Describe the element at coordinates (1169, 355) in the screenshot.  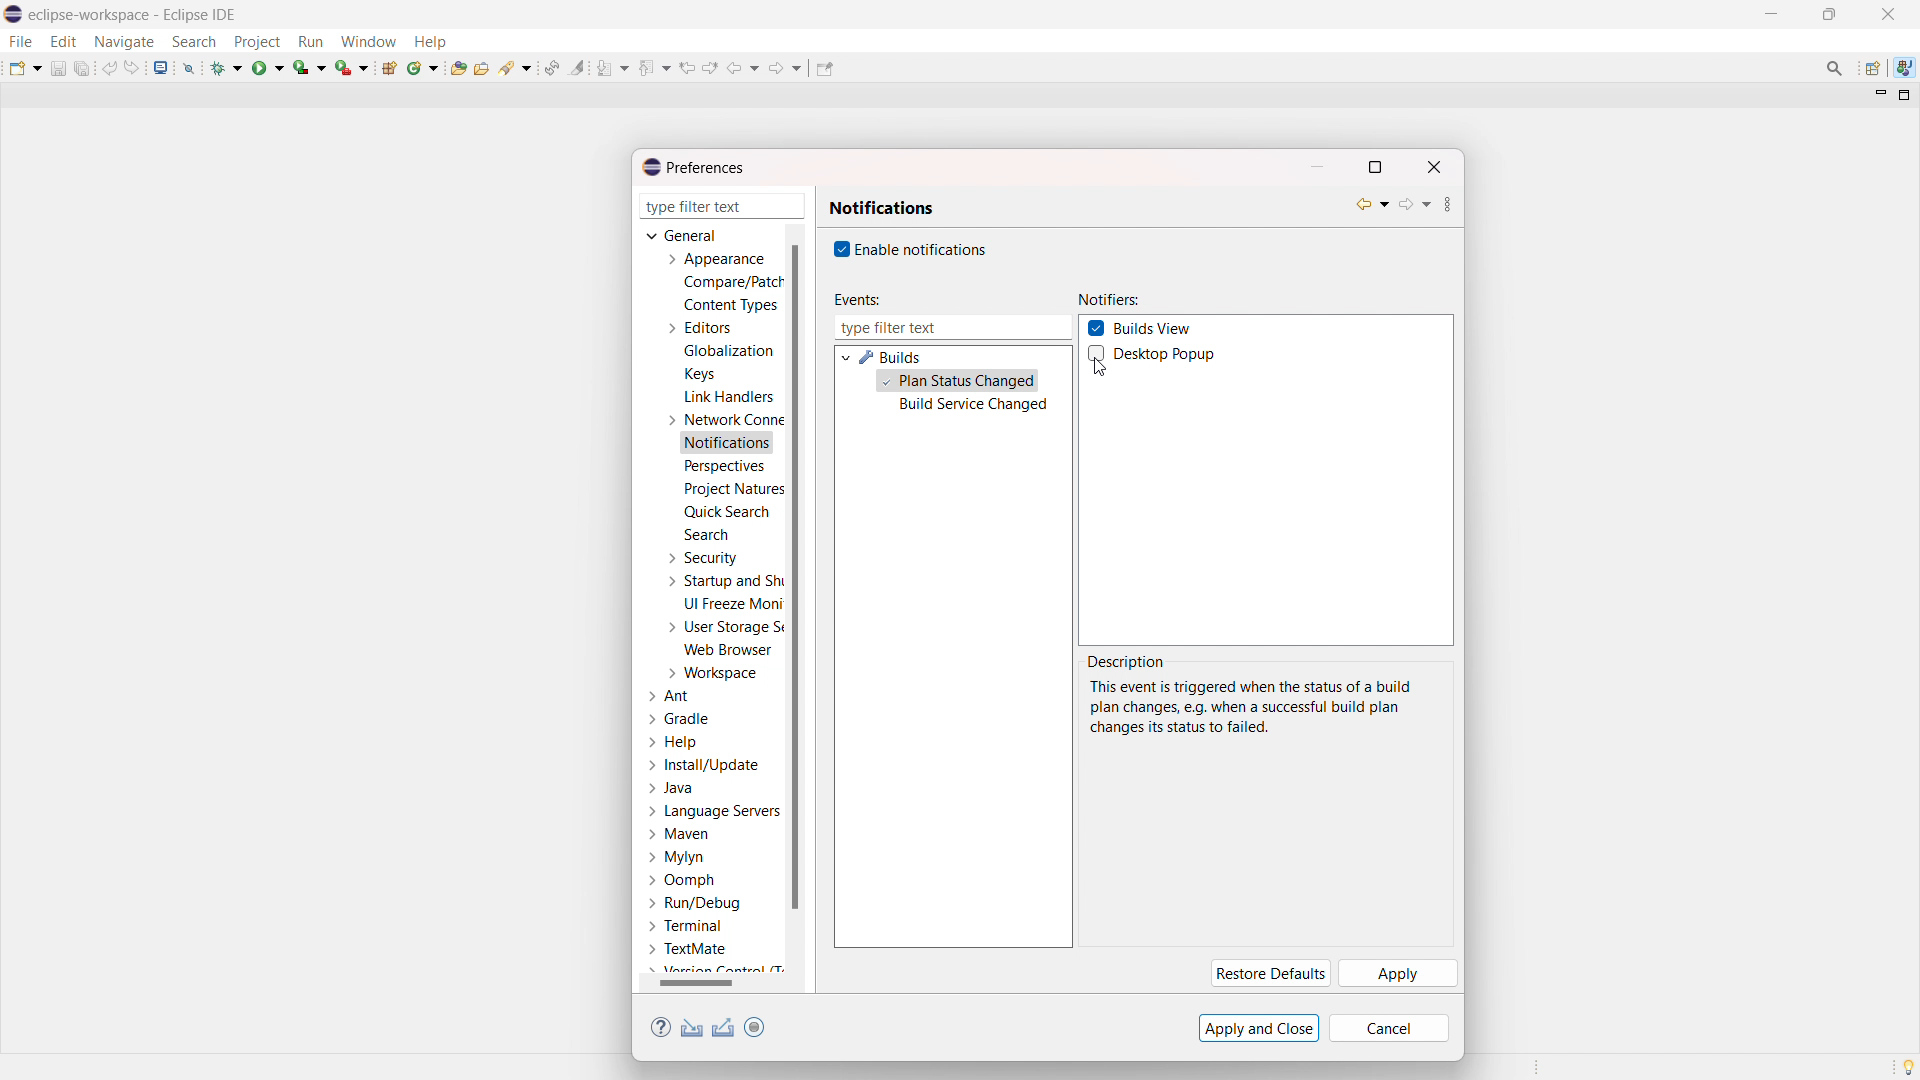
I see `desktop popup checkbox` at that location.